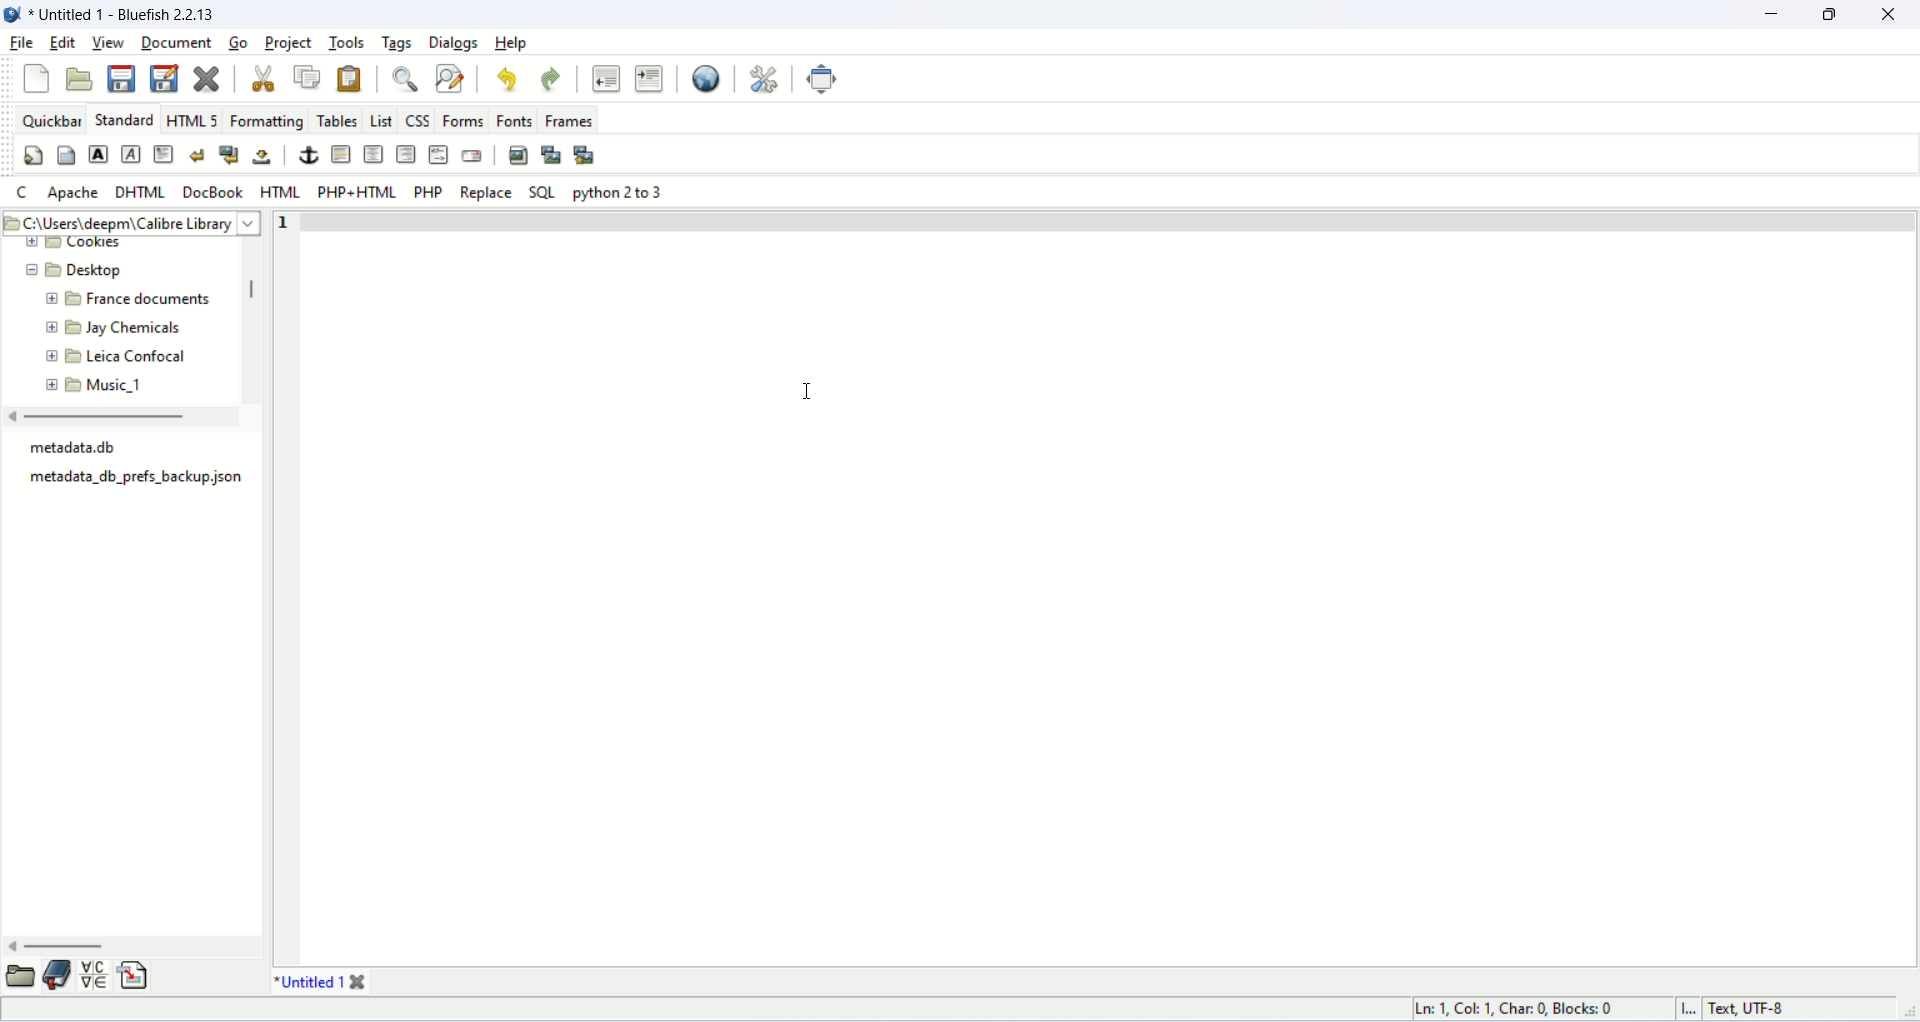 The width and height of the screenshot is (1920, 1022). What do you see at coordinates (163, 154) in the screenshot?
I see `paragraph` at bounding box center [163, 154].